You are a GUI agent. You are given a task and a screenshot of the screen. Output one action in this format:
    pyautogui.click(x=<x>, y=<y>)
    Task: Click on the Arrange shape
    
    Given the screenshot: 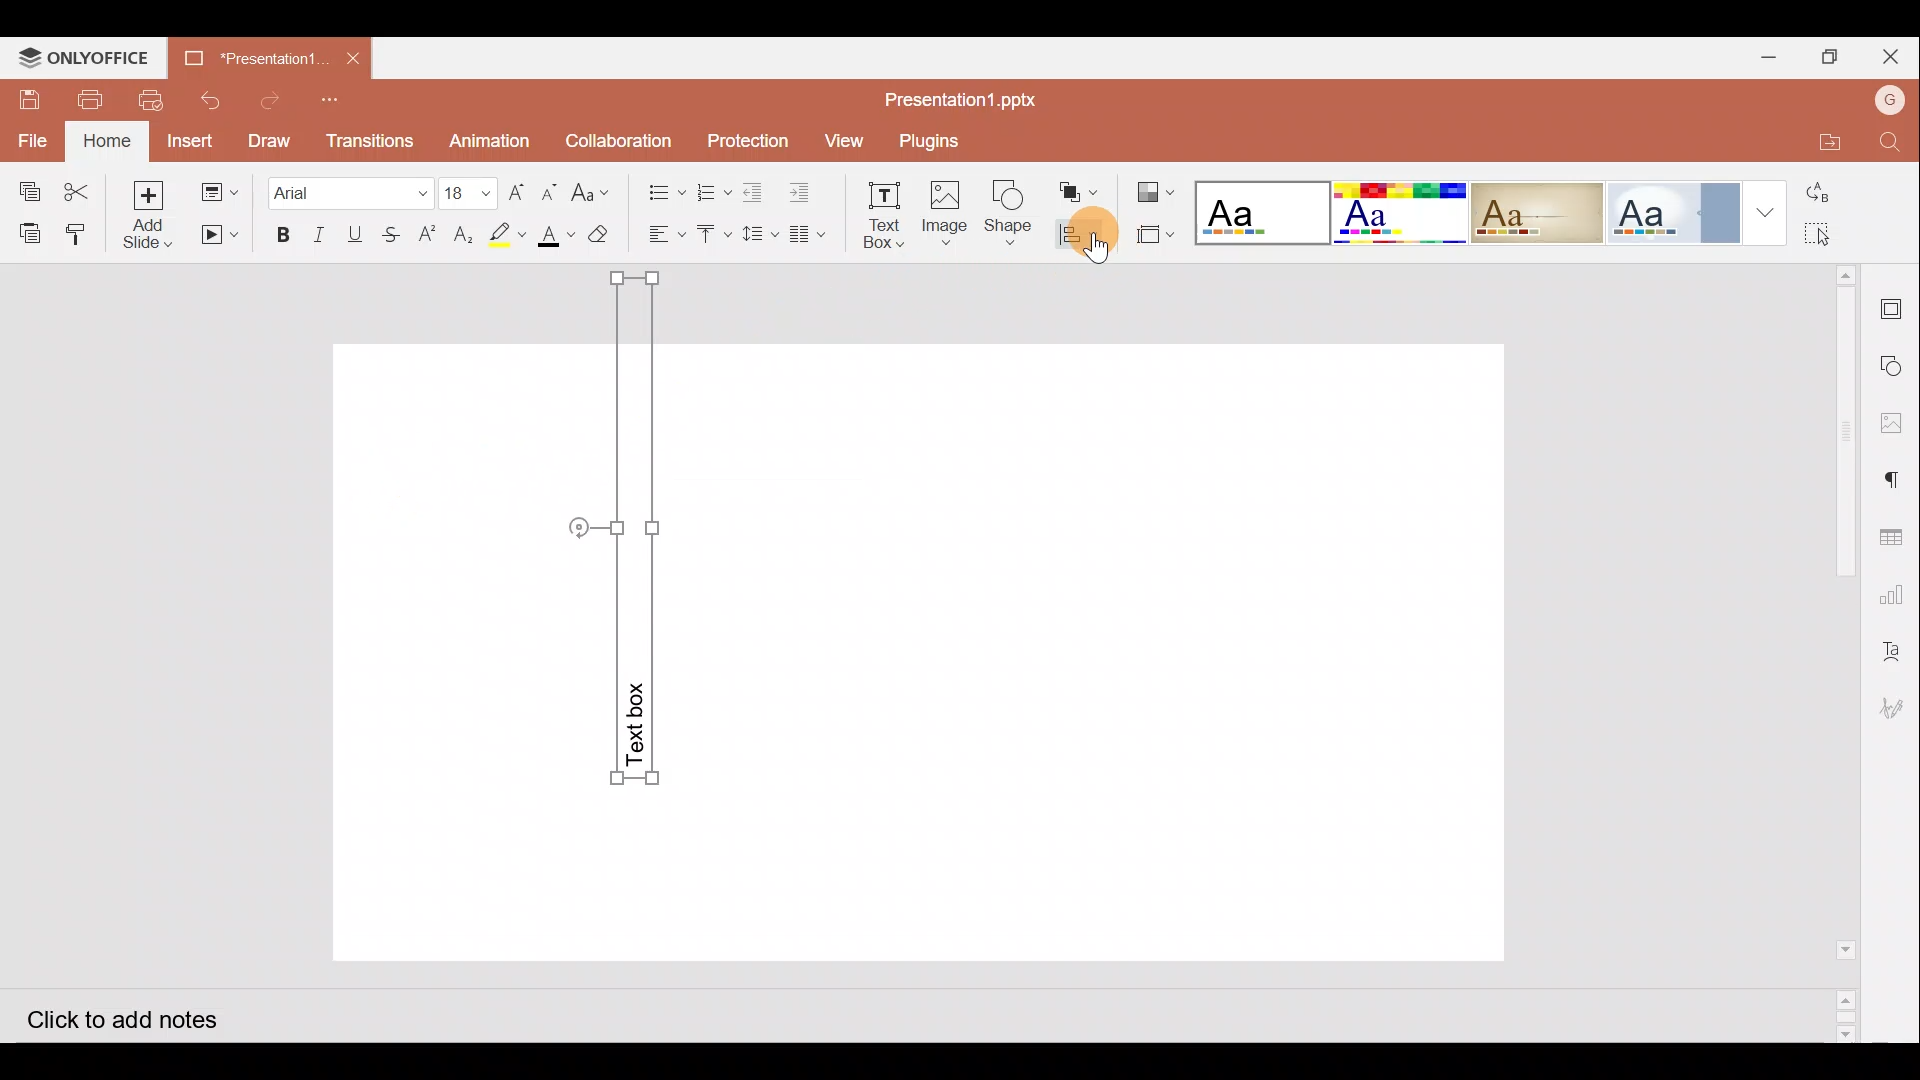 What is the action you would take?
    pyautogui.click(x=1081, y=192)
    